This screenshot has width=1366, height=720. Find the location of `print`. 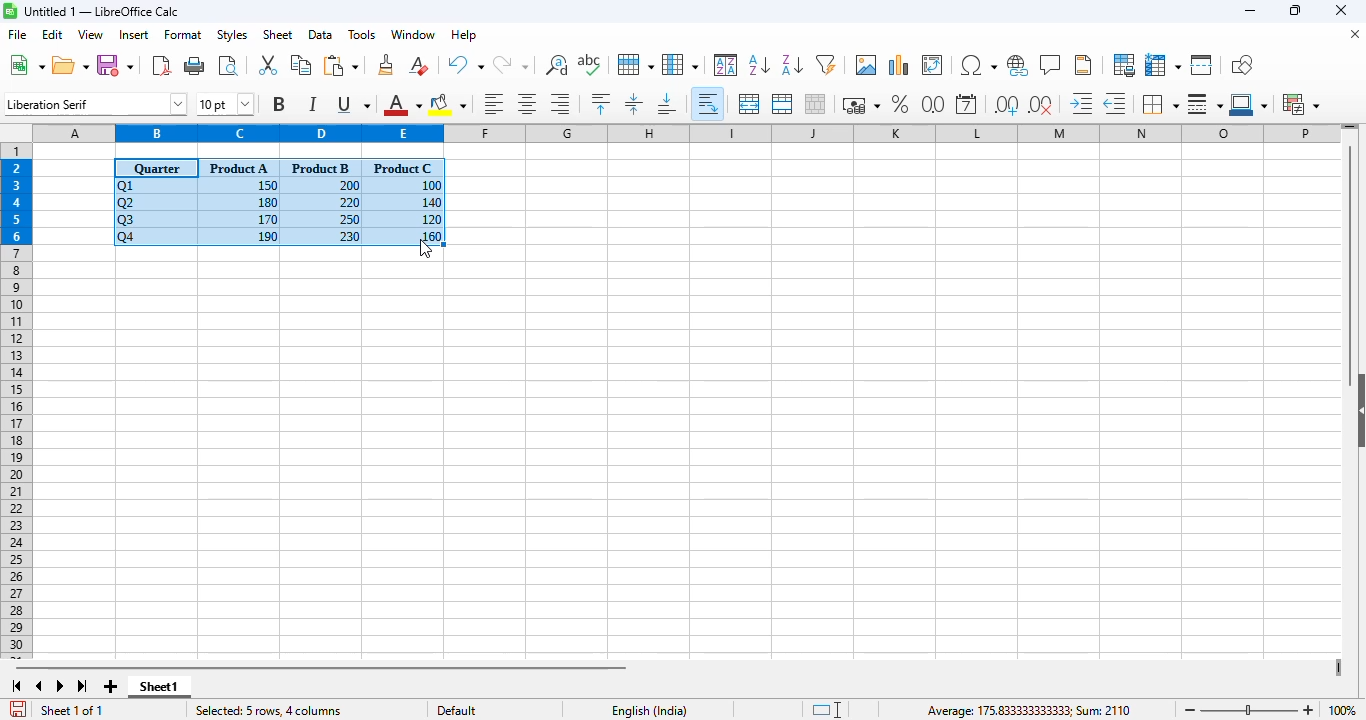

print is located at coordinates (195, 65).